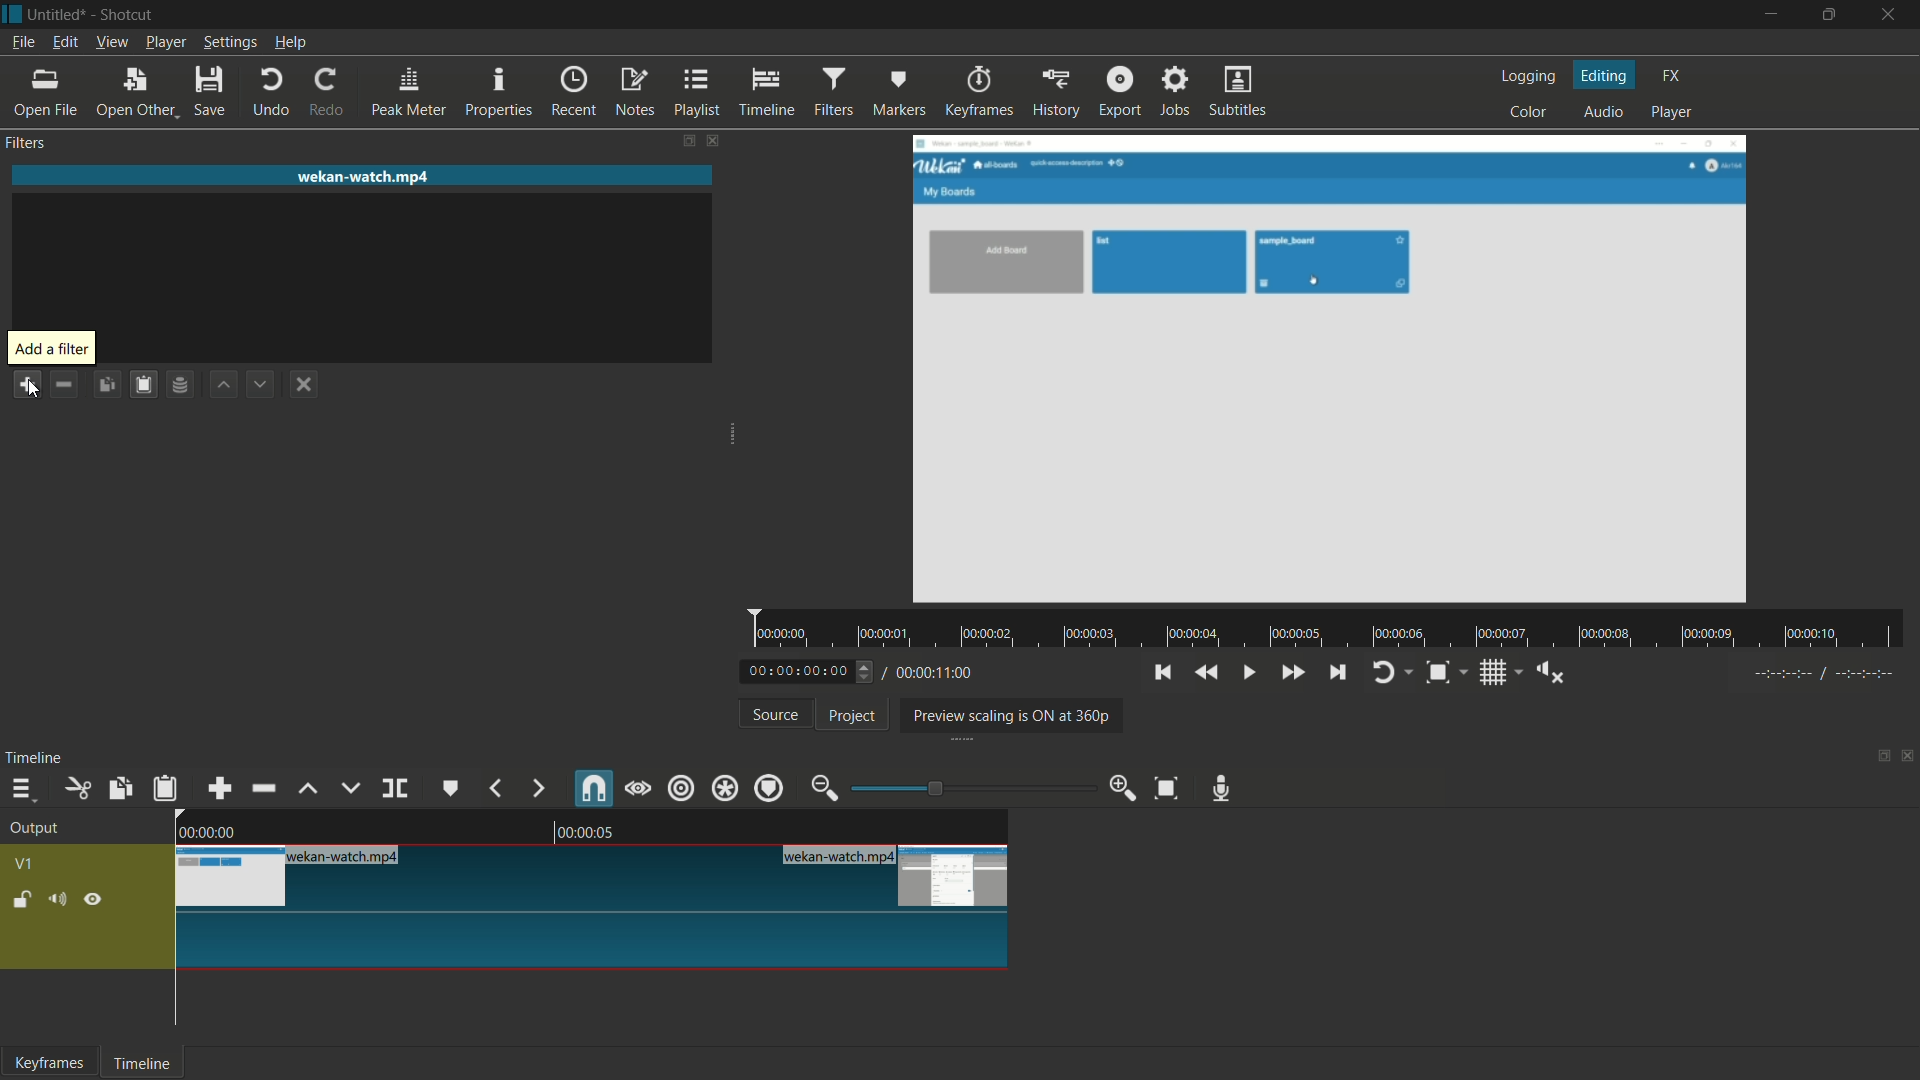 The height and width of the screenshot is (1080, 1920). What do you see at coordinates (823, 787) in the screenshot?
I see `zoom out` at bounding box center [823, 787].